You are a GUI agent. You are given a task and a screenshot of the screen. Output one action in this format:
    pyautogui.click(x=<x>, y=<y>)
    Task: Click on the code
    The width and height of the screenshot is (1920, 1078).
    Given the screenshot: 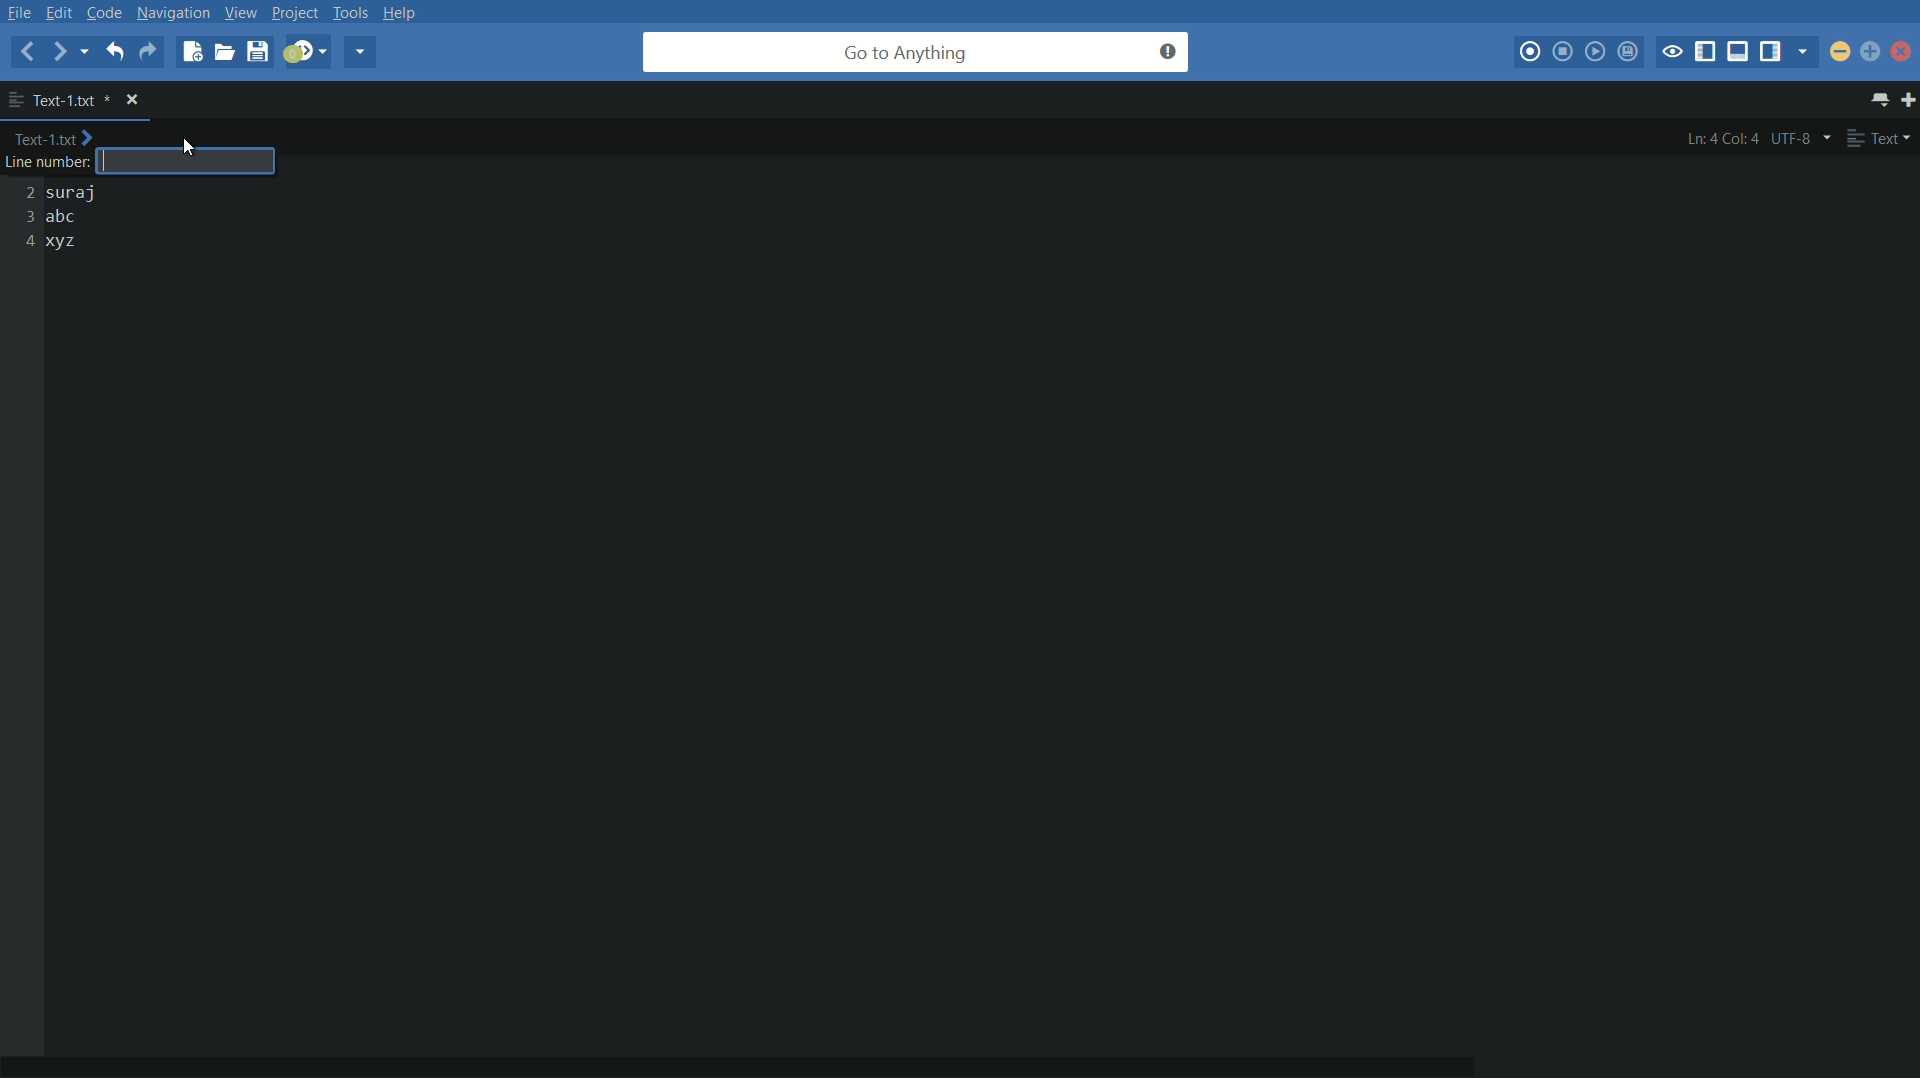 What is the action you would take?
    pyautogui.click(x=105, y=12)
    